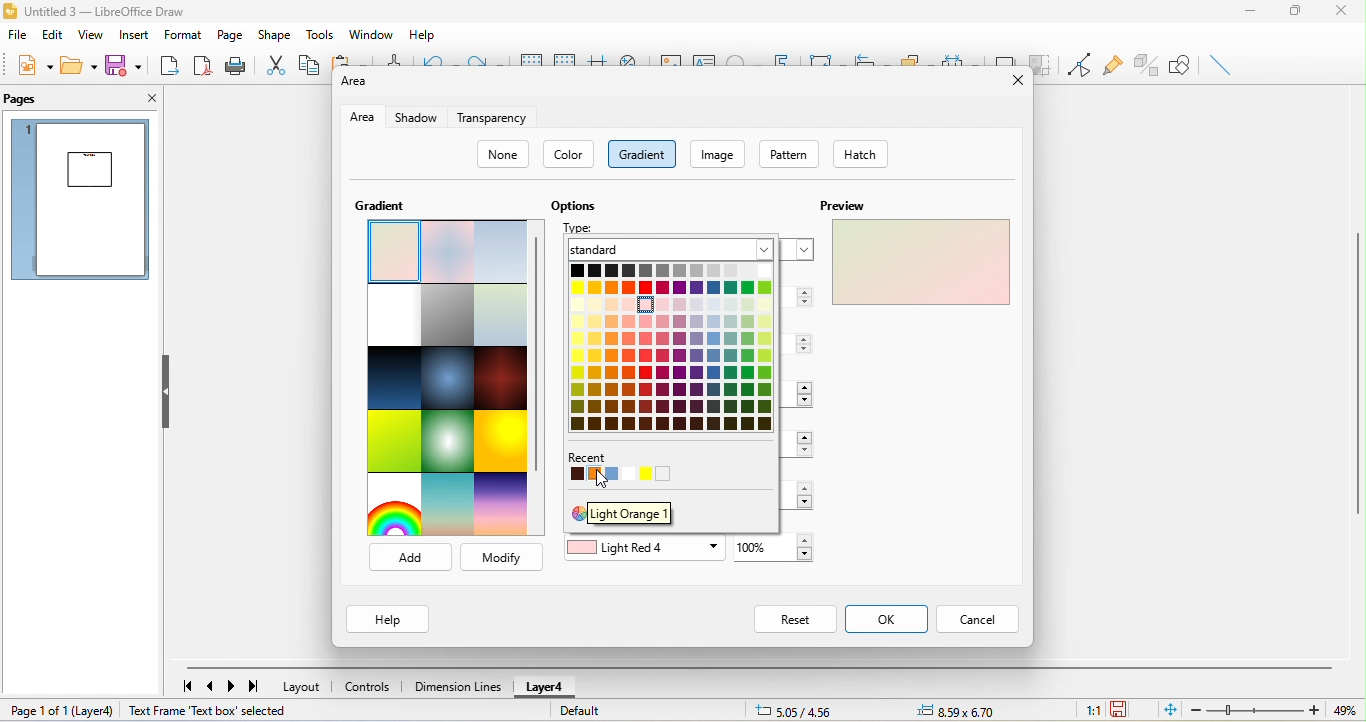 The width and height of the screenshot is (1366, 722). What do you see at coordinates (670, 351) in the screenshot?
I see `colors` at bounding box center [670, 351].